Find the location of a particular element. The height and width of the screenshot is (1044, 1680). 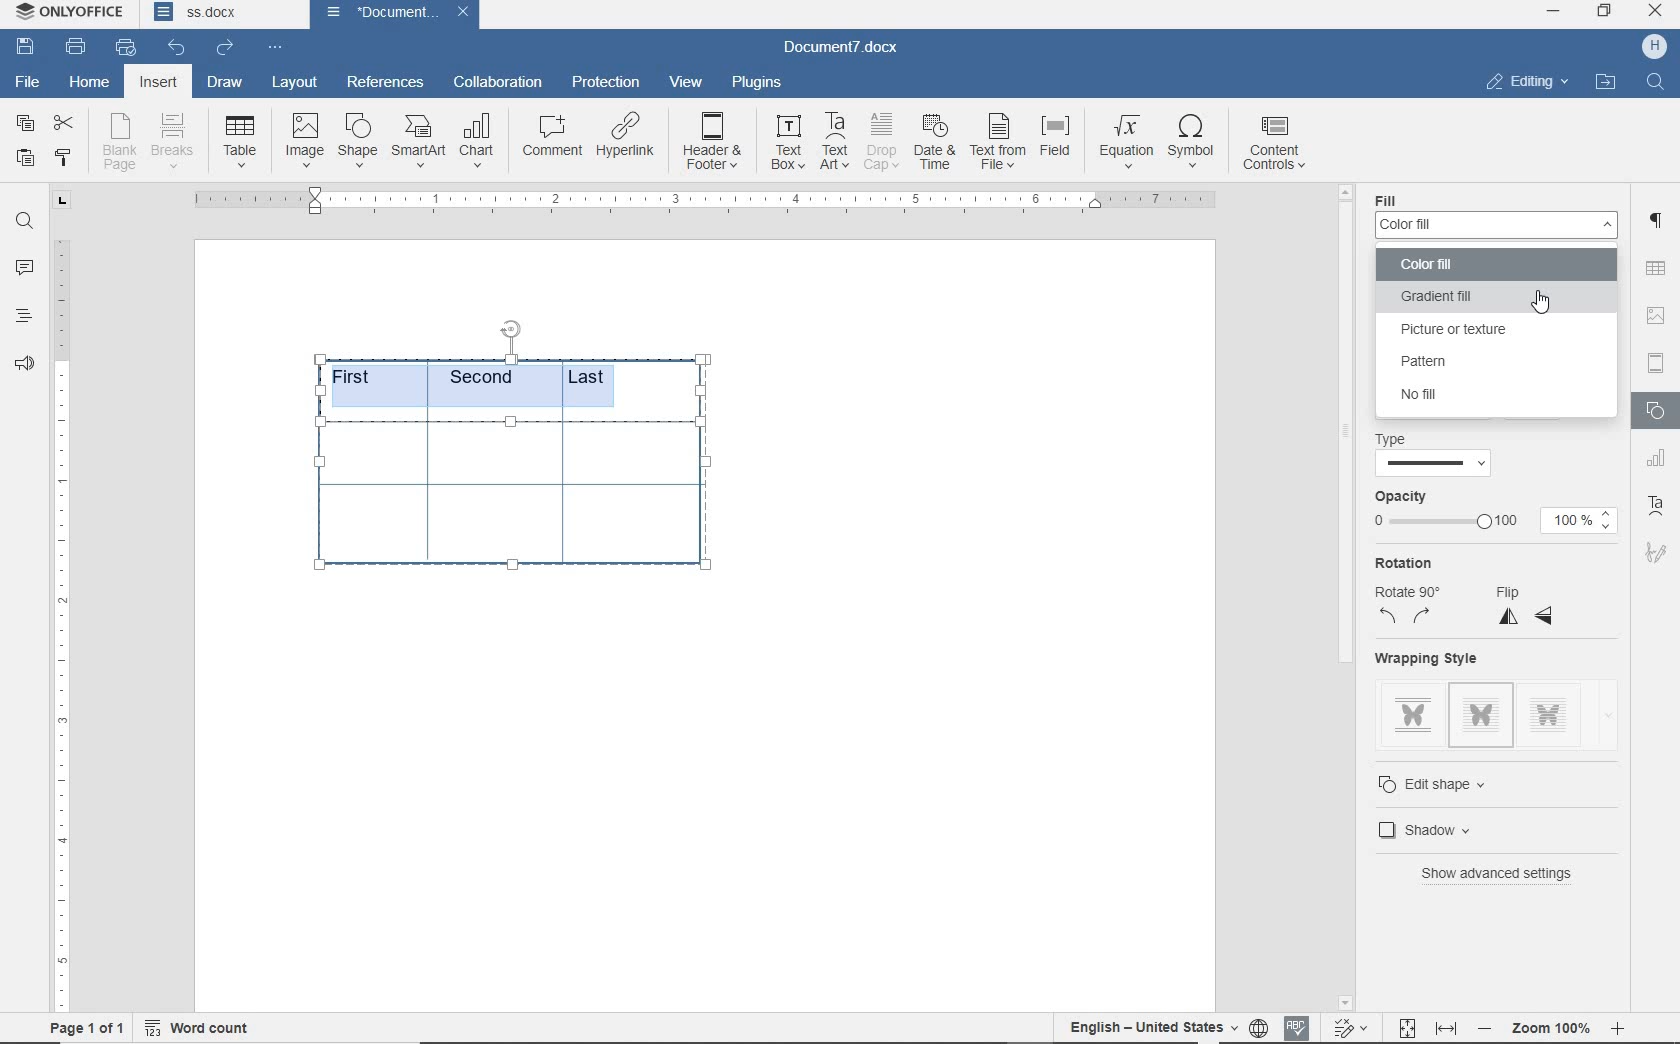

tab group is located at coordinates (59, 201).